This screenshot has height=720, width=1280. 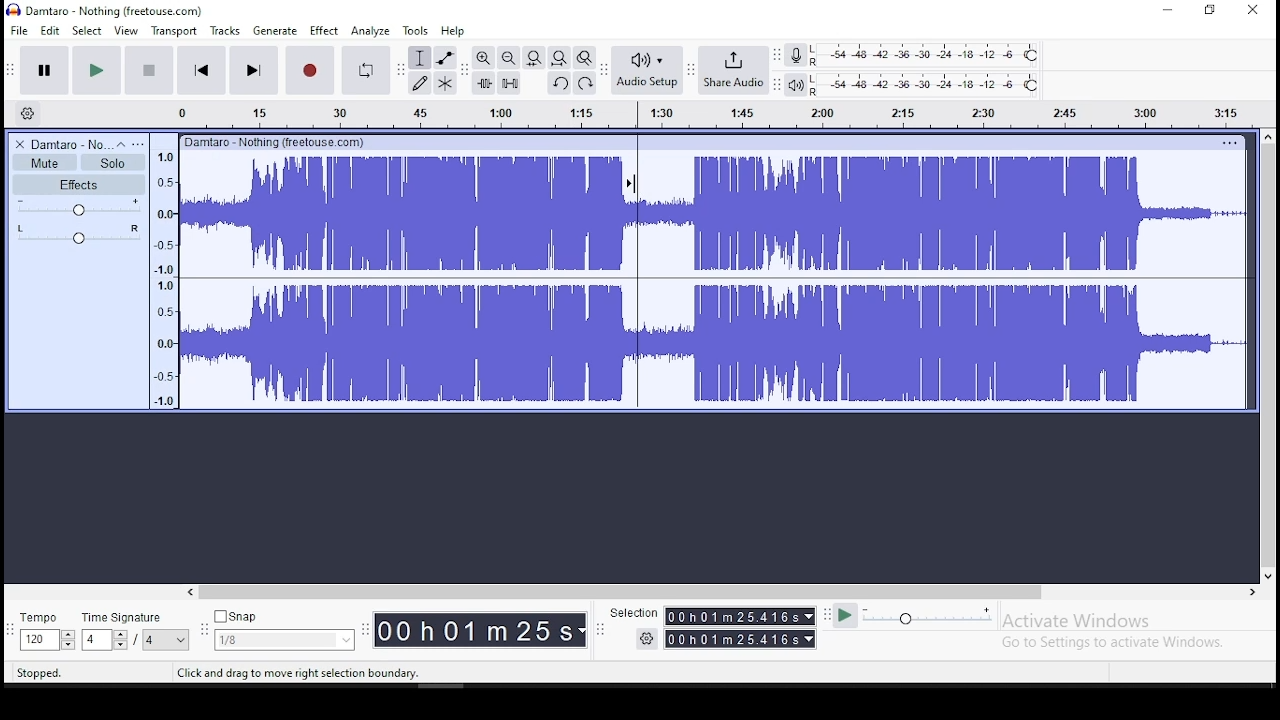 I want to click on close window, so click(x=1254, y=11).